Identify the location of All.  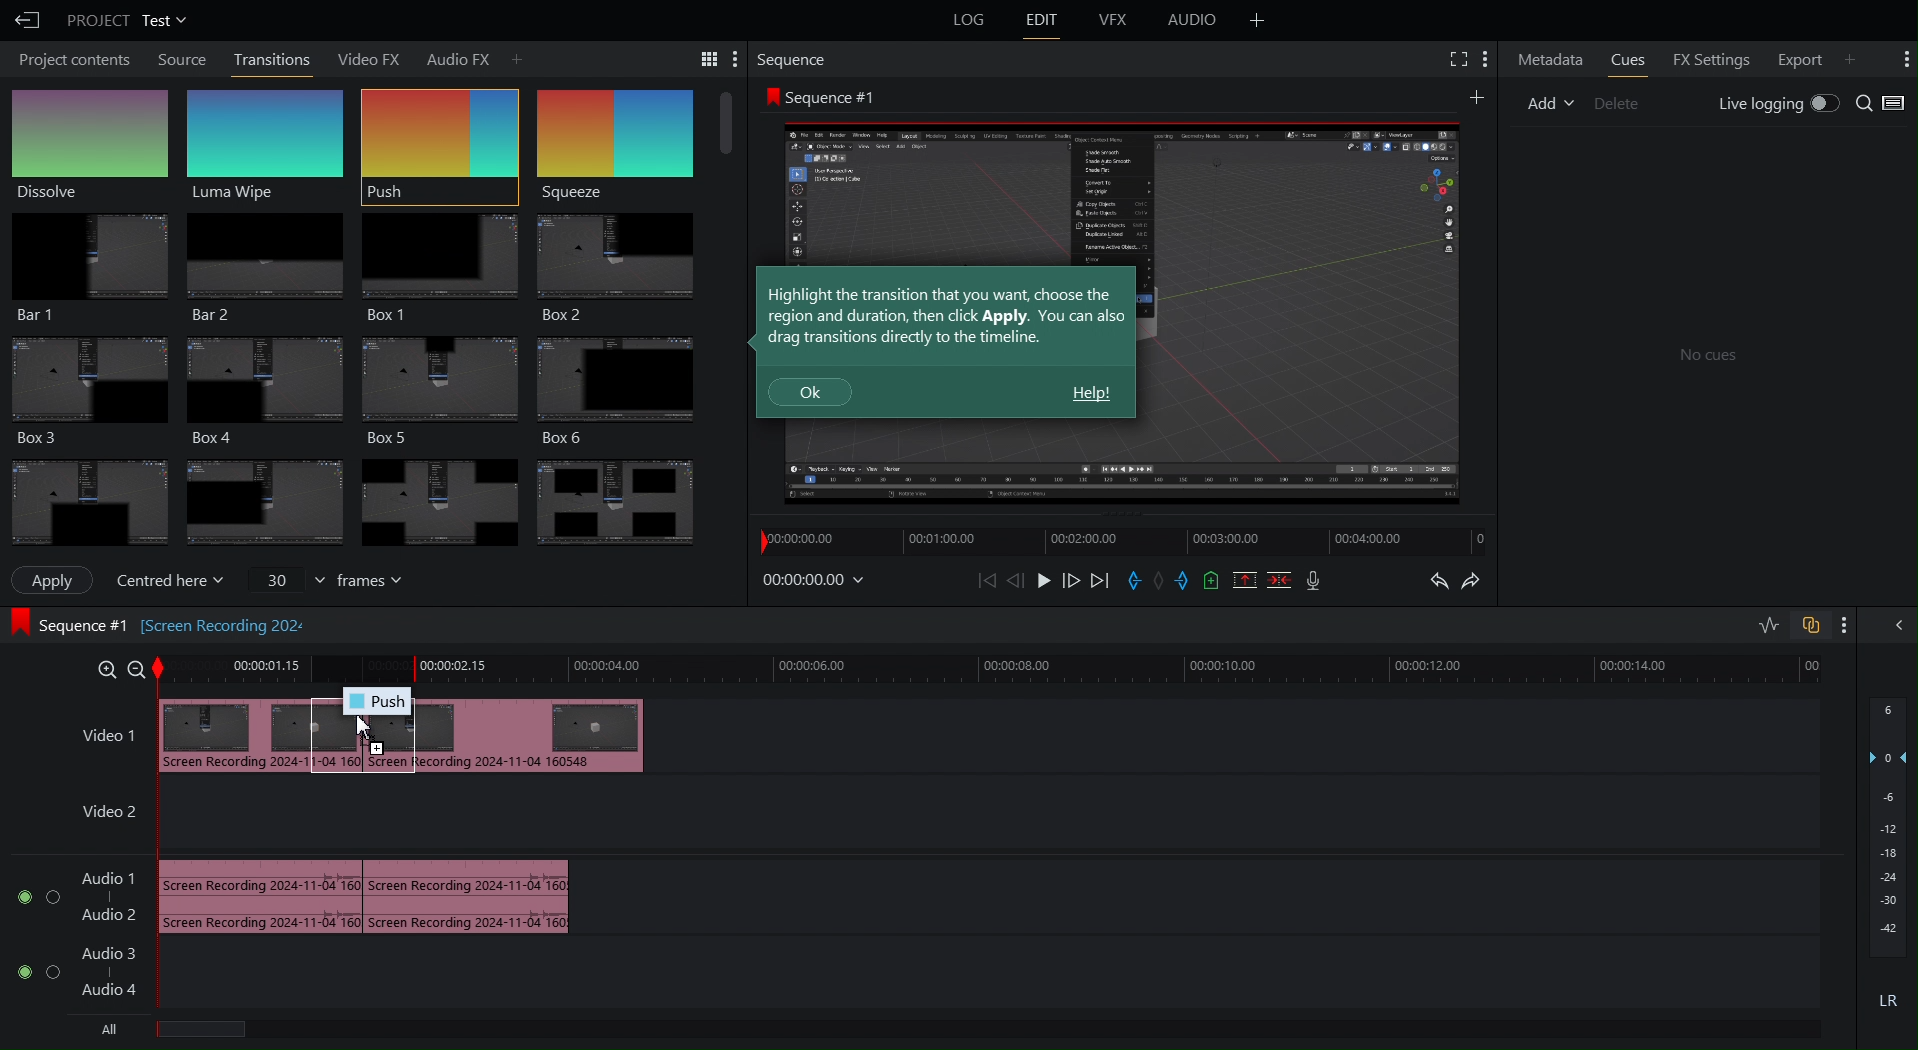
(115, 1032).